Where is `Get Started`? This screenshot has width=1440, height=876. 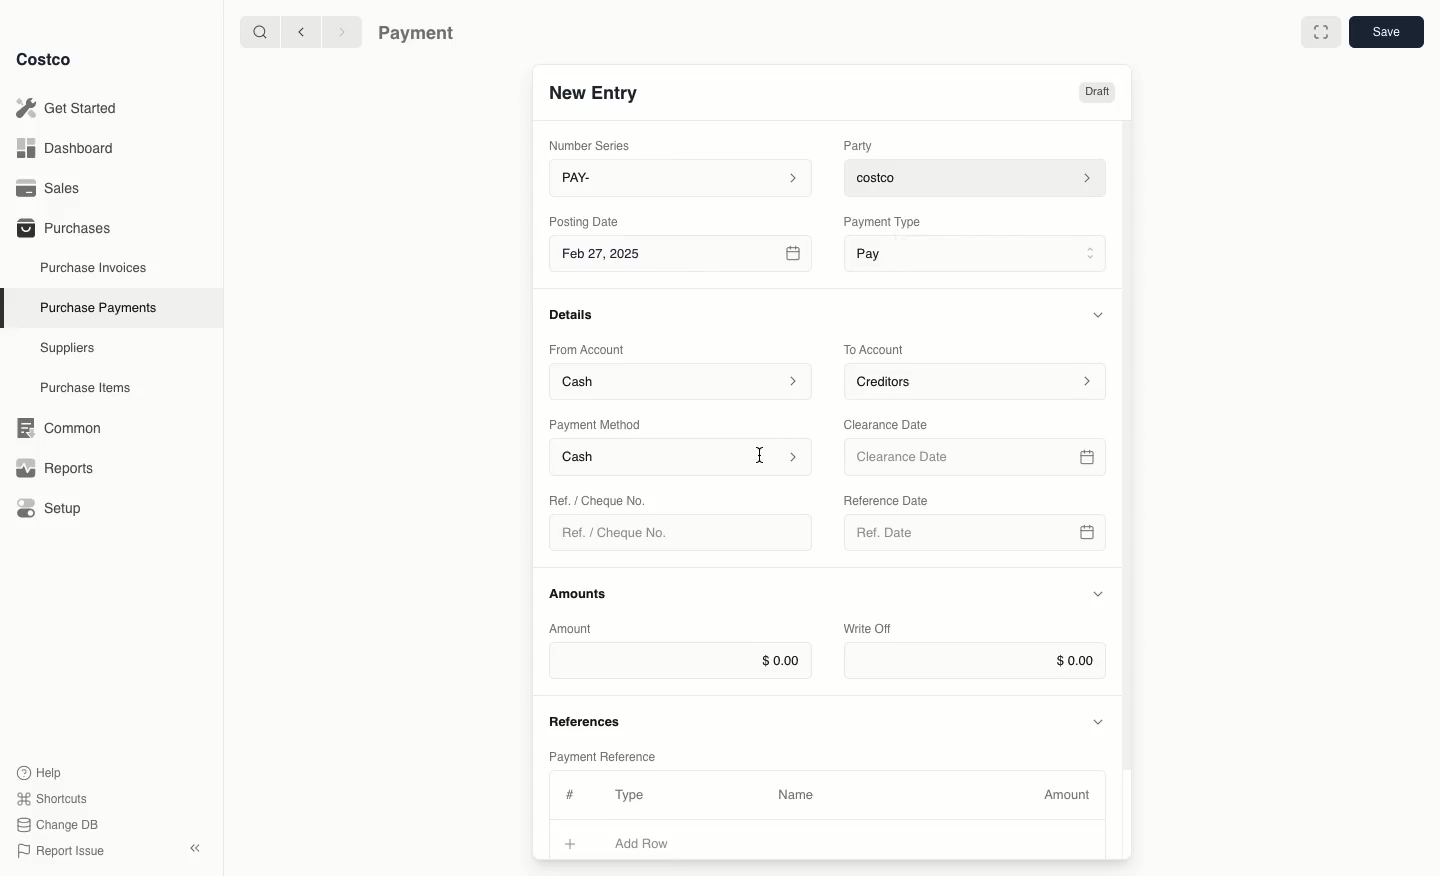 Get Started is located at coordinates (71, 108).